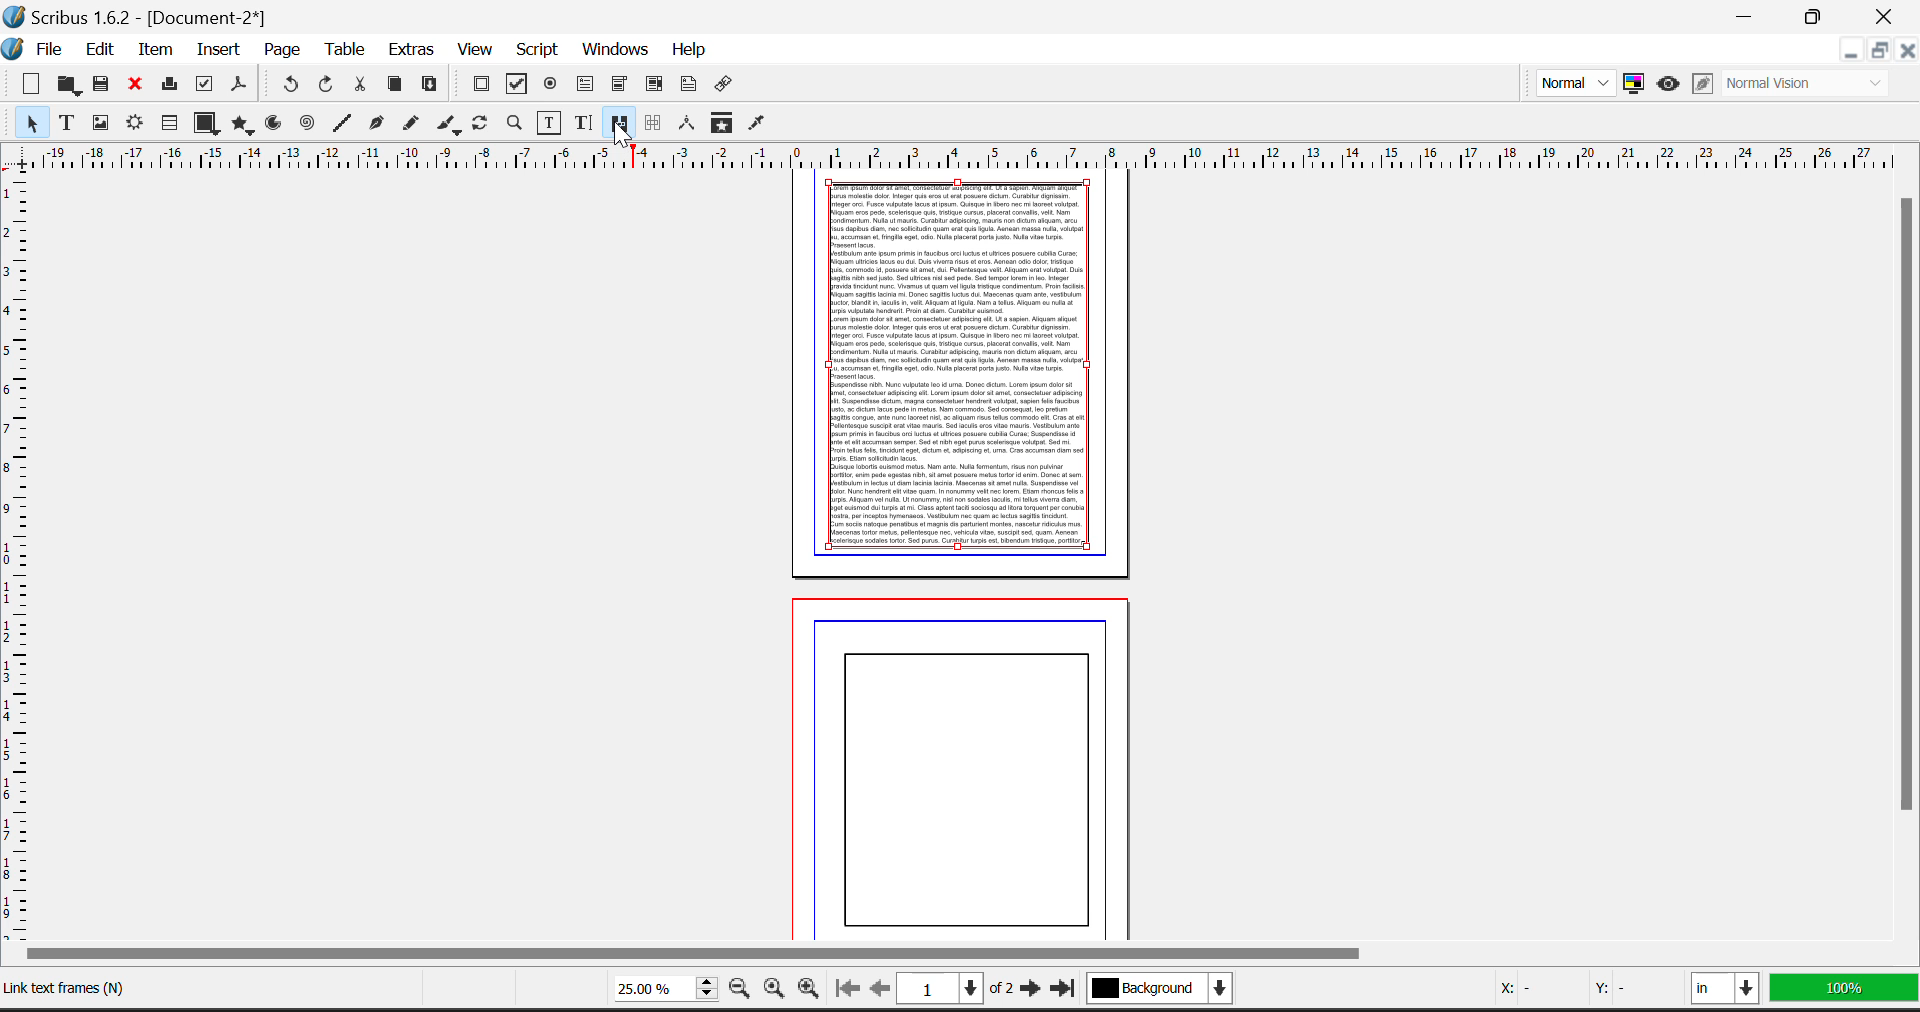  Describe the element at coordinates (517, 84) in the screenshot. I see `PDF Checkbox` at that location.